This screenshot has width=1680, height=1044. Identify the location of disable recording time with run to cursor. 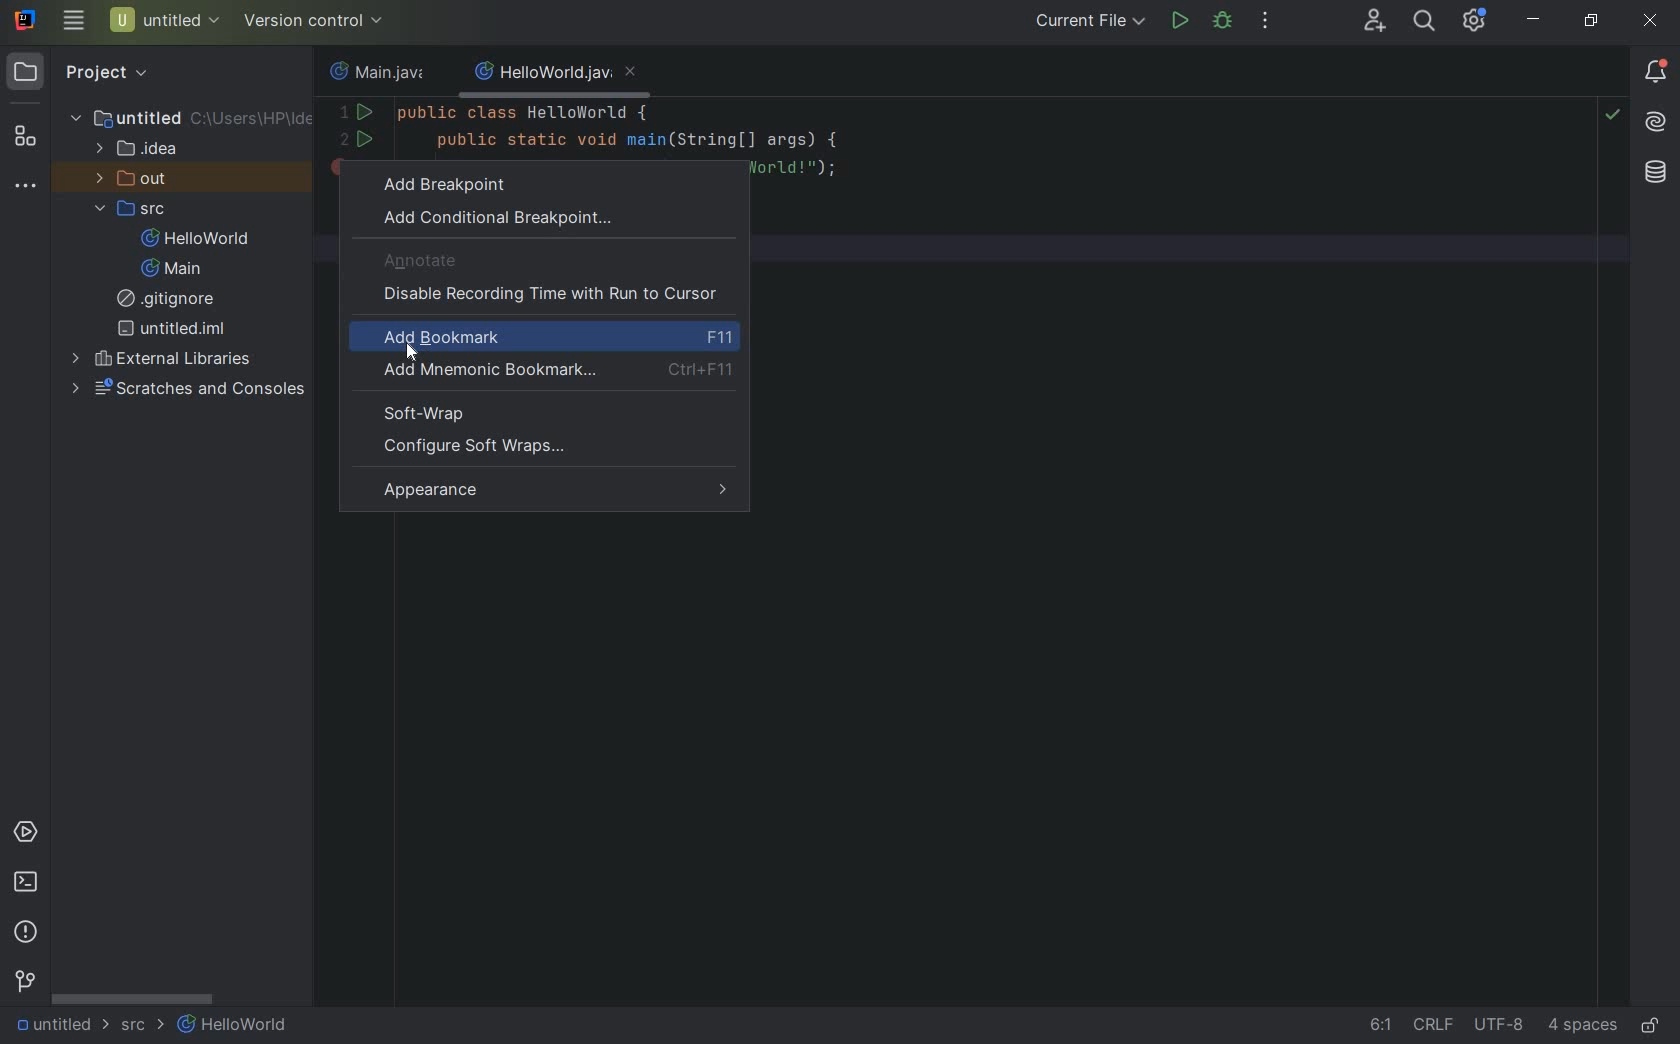
(554, 295).